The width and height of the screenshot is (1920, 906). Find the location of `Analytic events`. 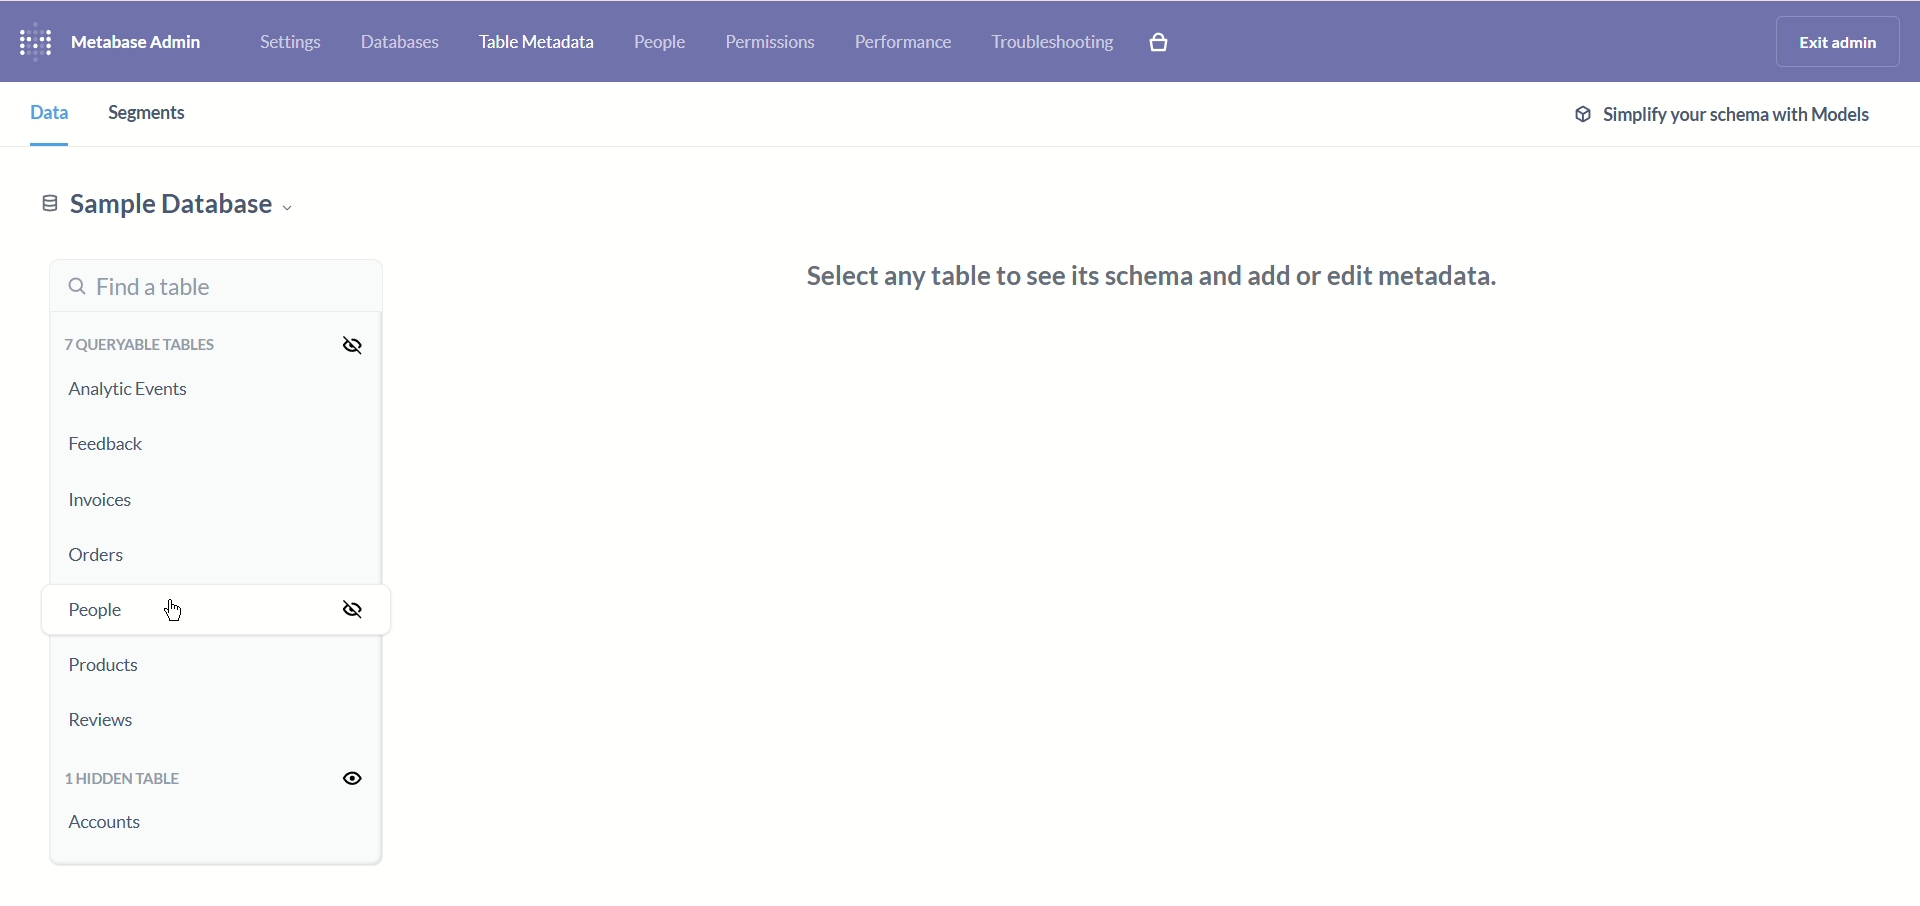

Analytic events is located at coordinates (127, 390).